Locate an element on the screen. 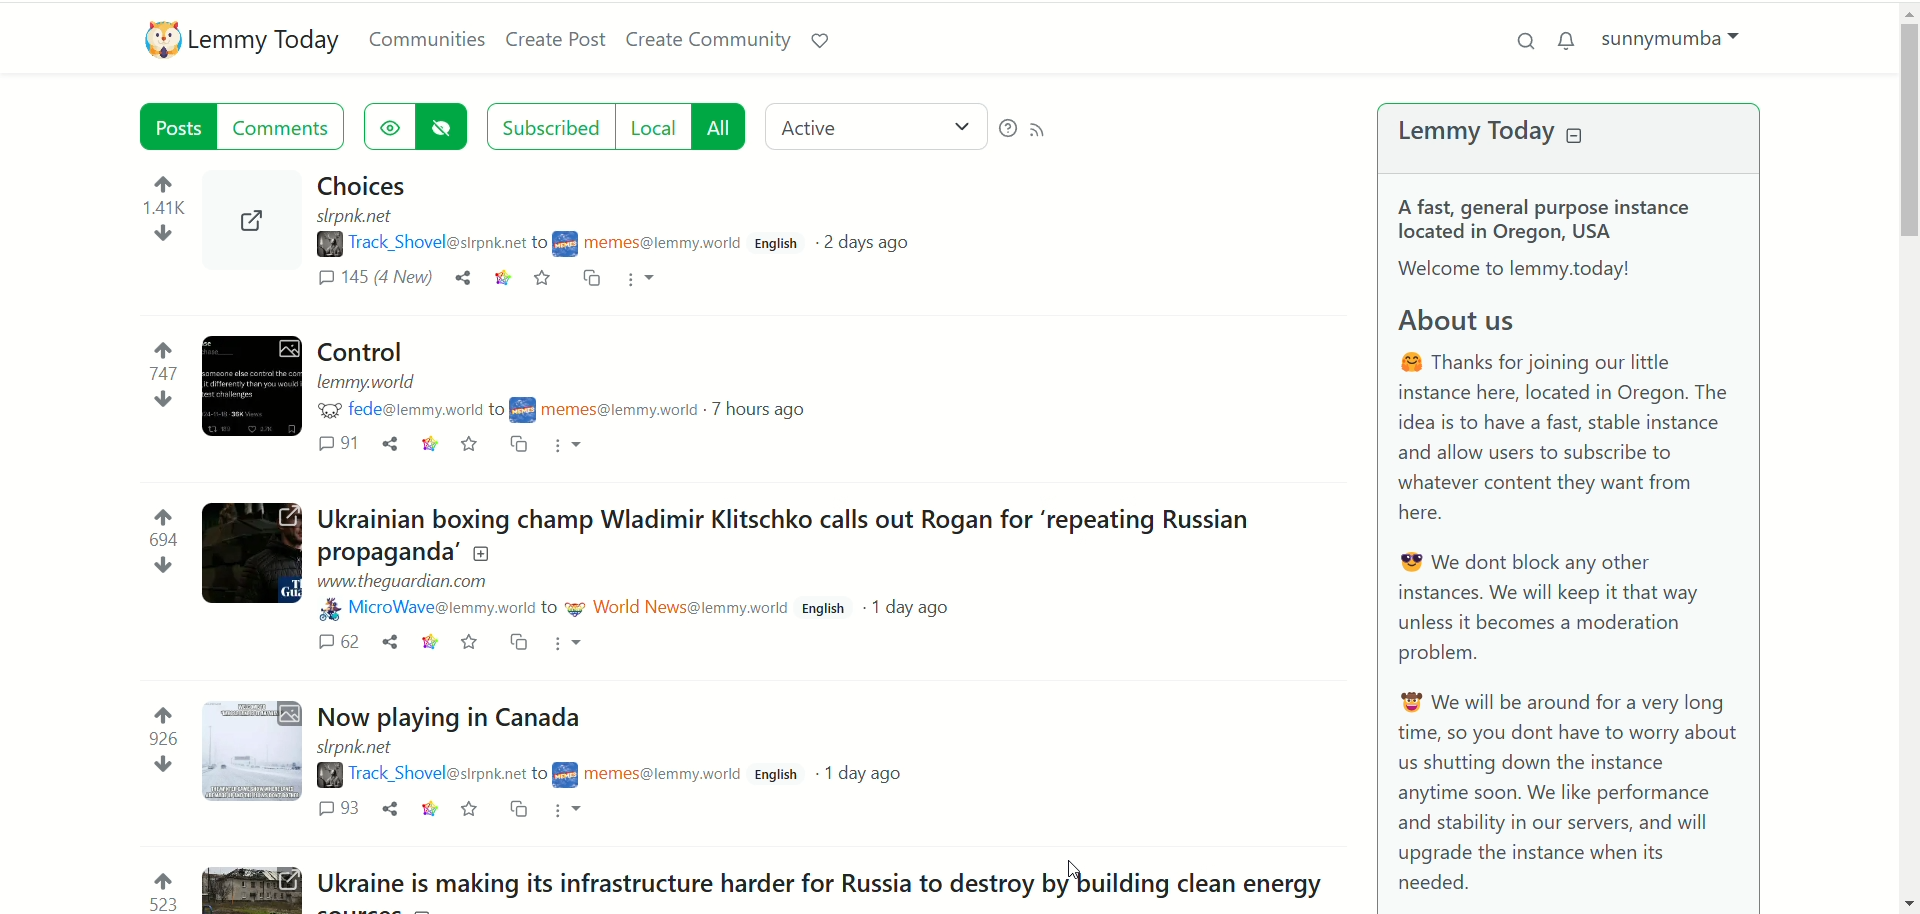  active is located at coordinates (878, 129).